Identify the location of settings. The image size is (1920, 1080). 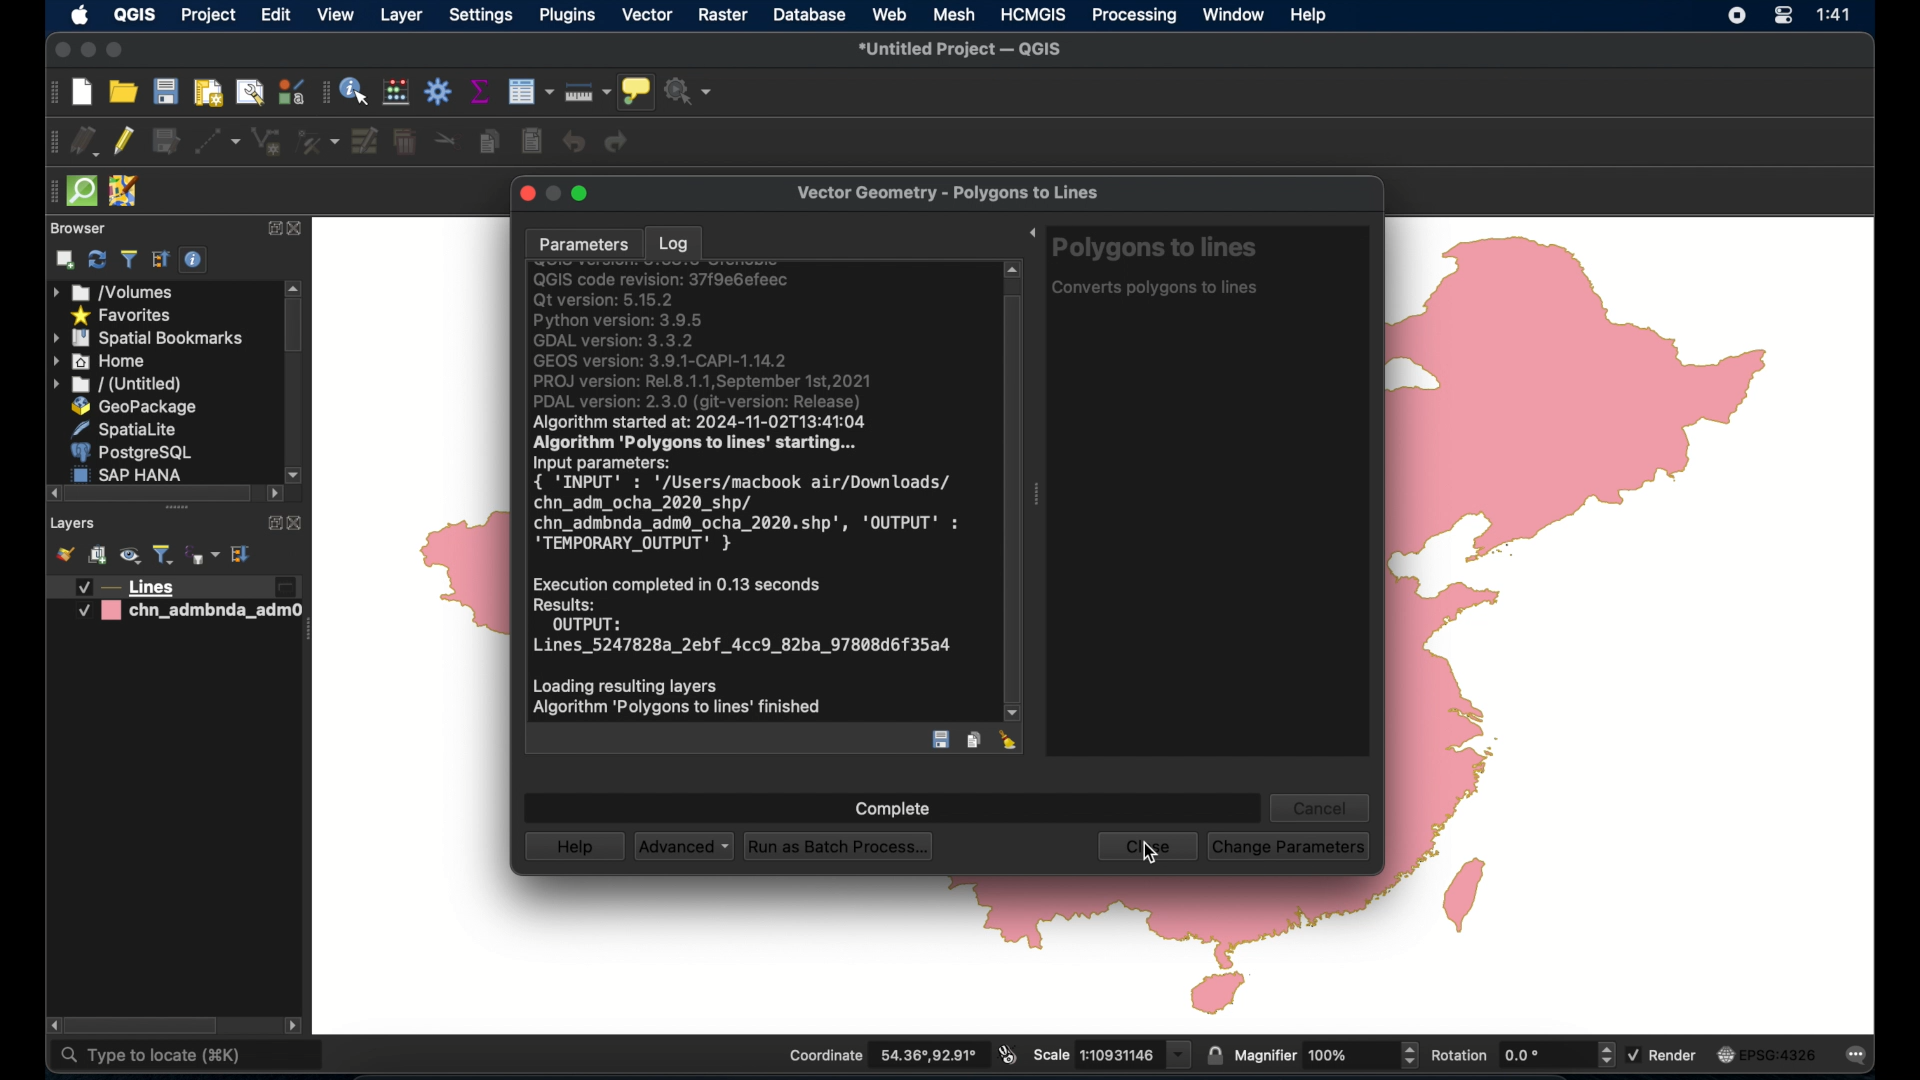
(482, 17).